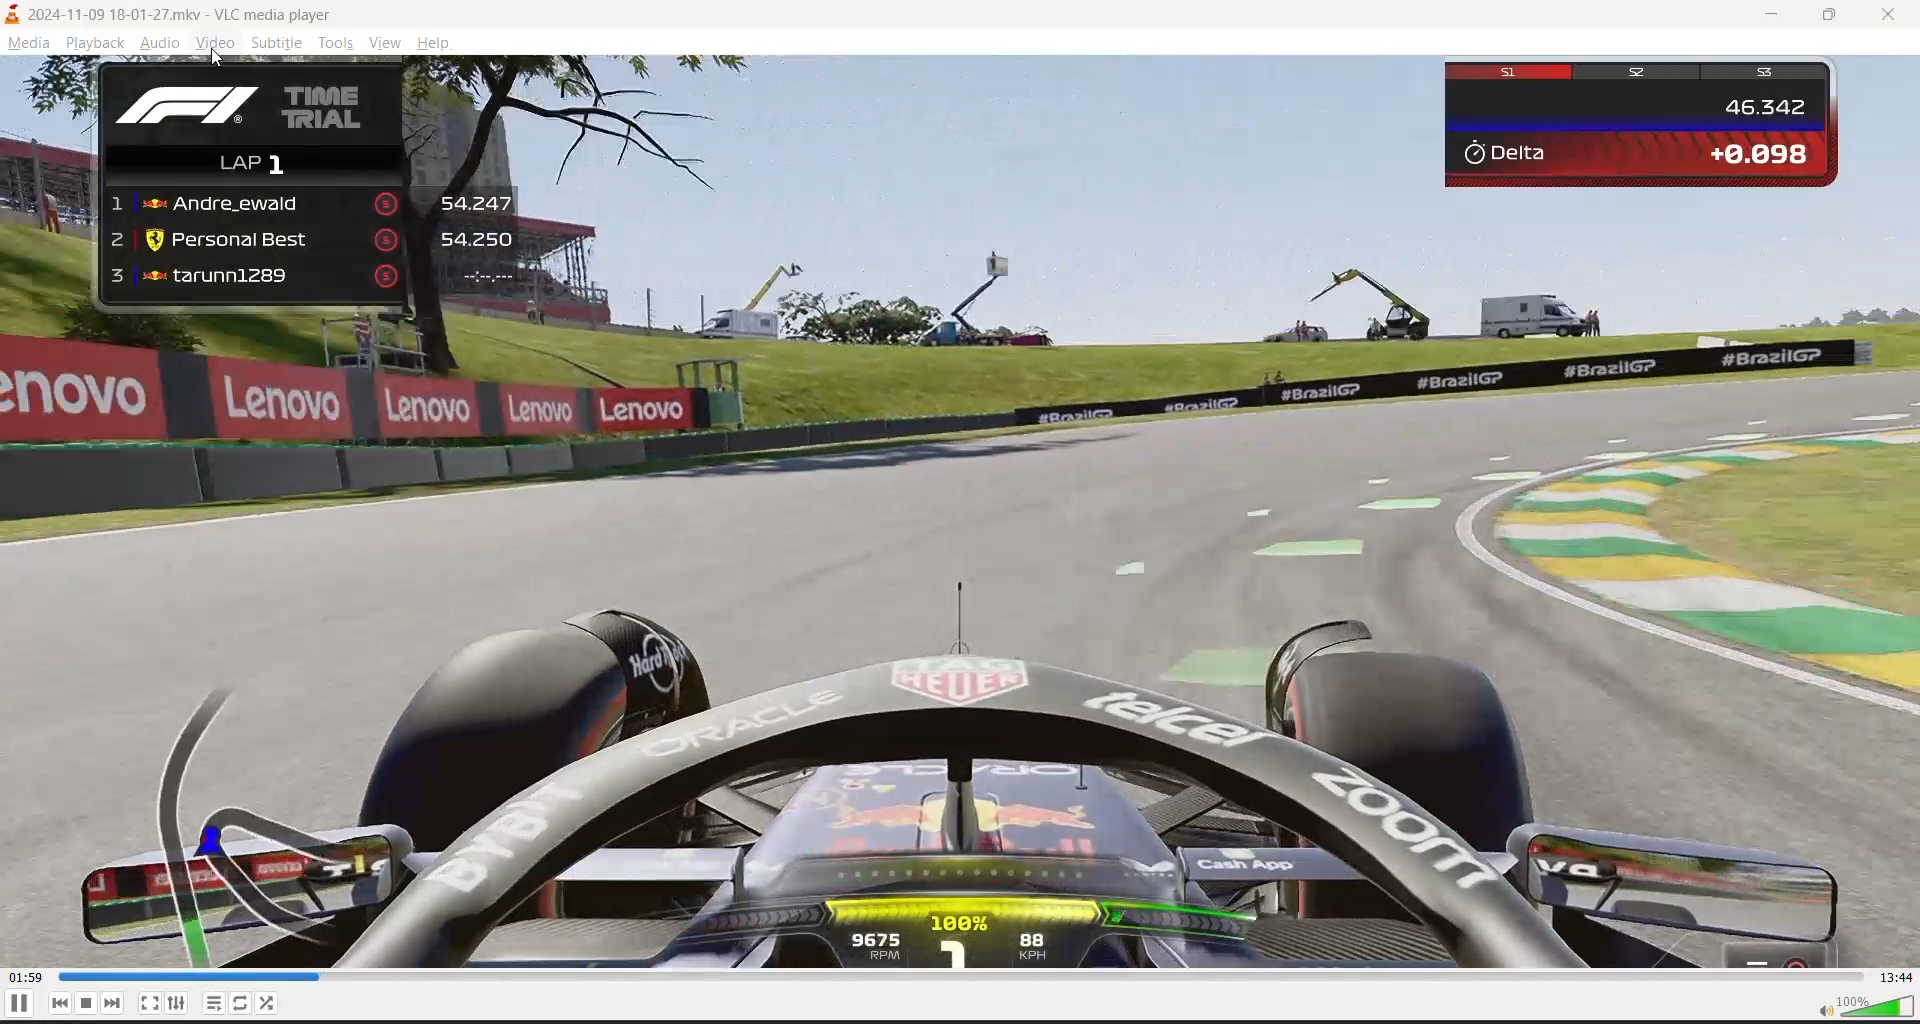  I want to click on maximize, so click(1834, 16).